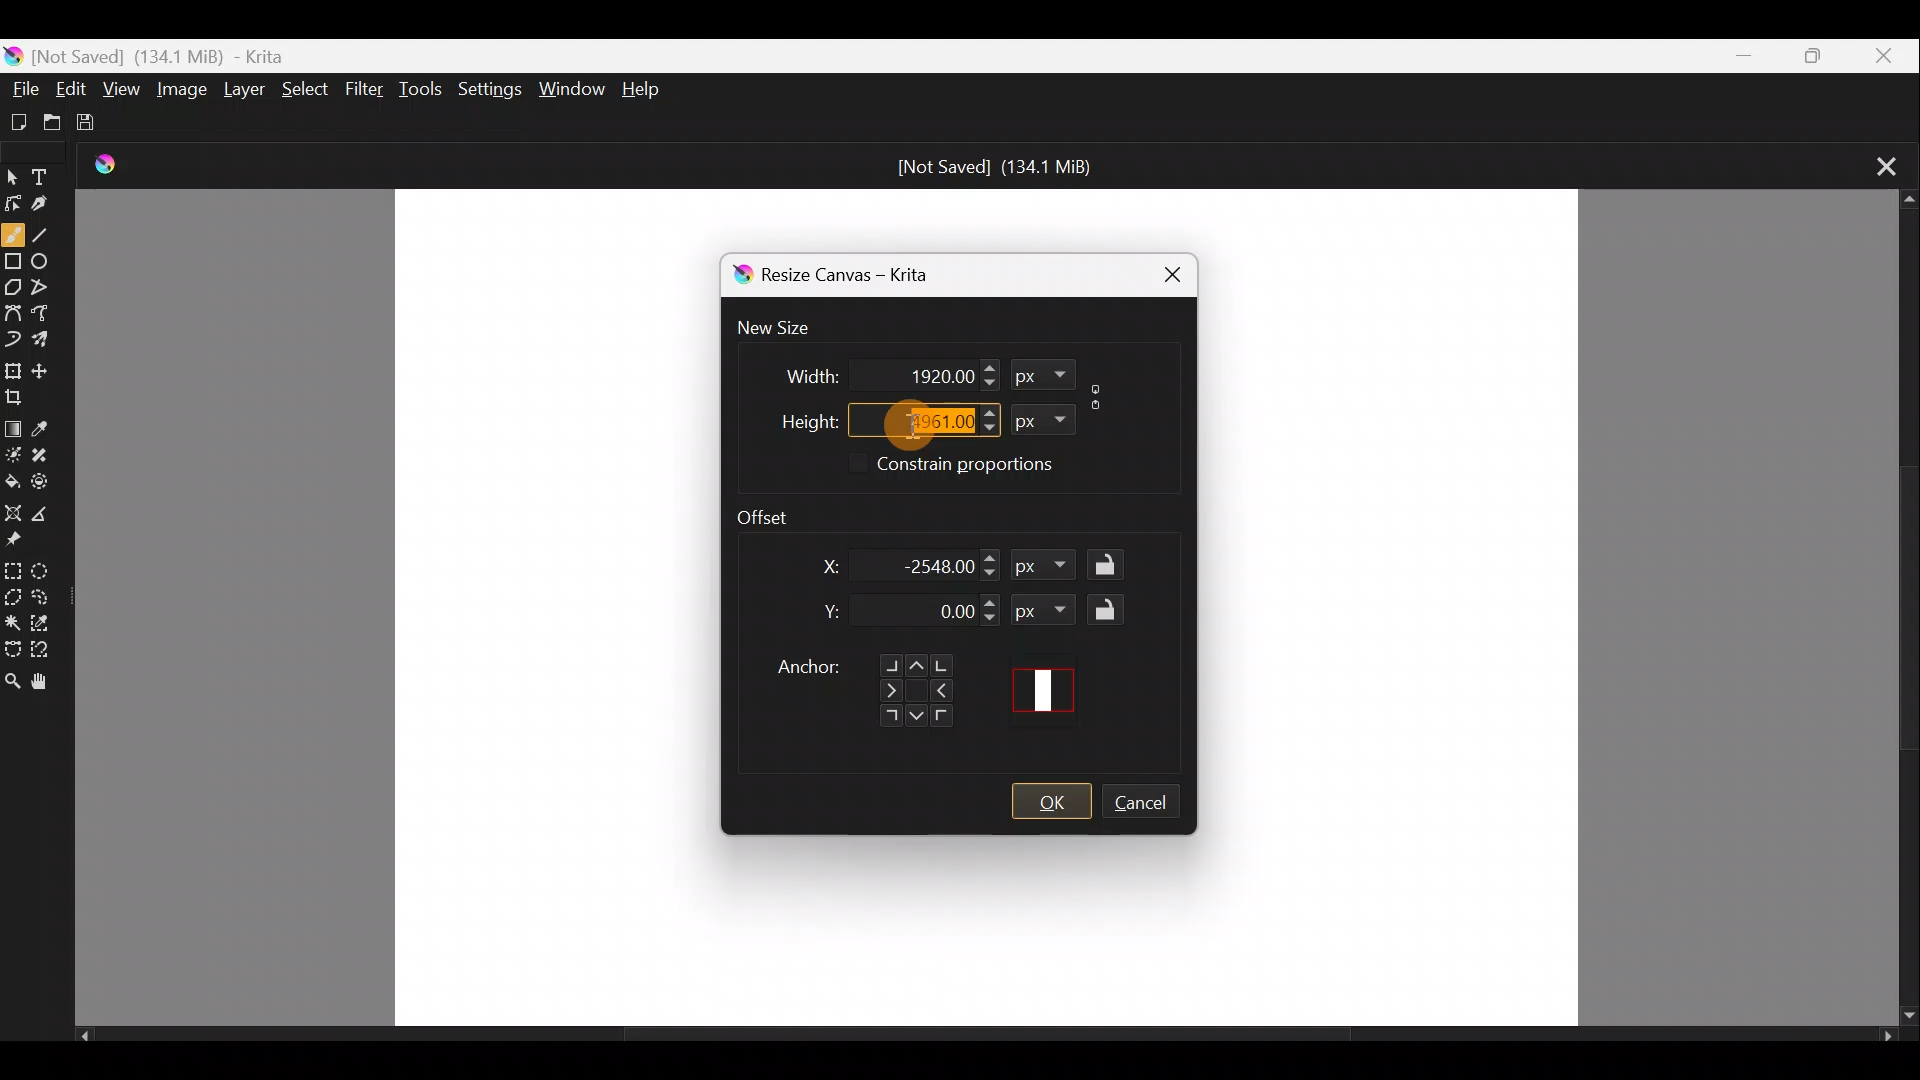 Image resolution: width=1920 pixels, height=1080 pixels. What do you see at coordinates (46, 515) in the screenshot?
I see `Measure the distance between two points` at bounding box center [46, 515].